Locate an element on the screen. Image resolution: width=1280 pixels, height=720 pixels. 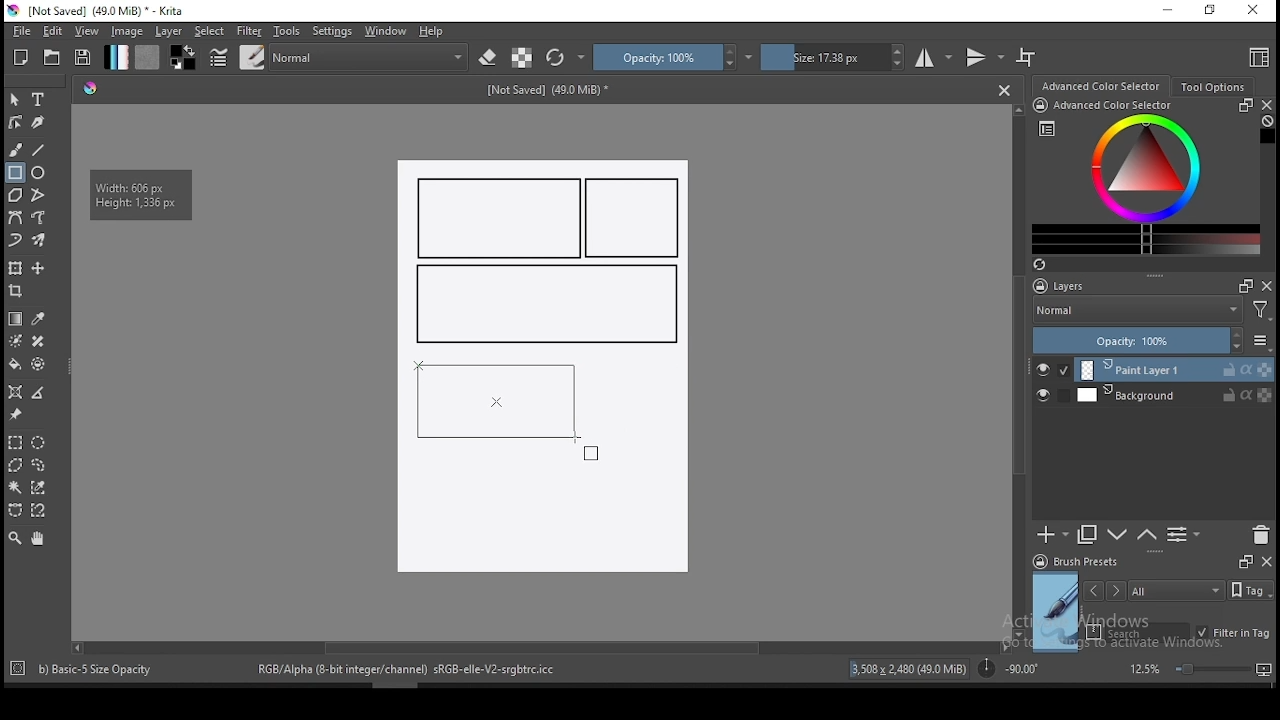
similar color selection tool is located at coordinates (41, 487).